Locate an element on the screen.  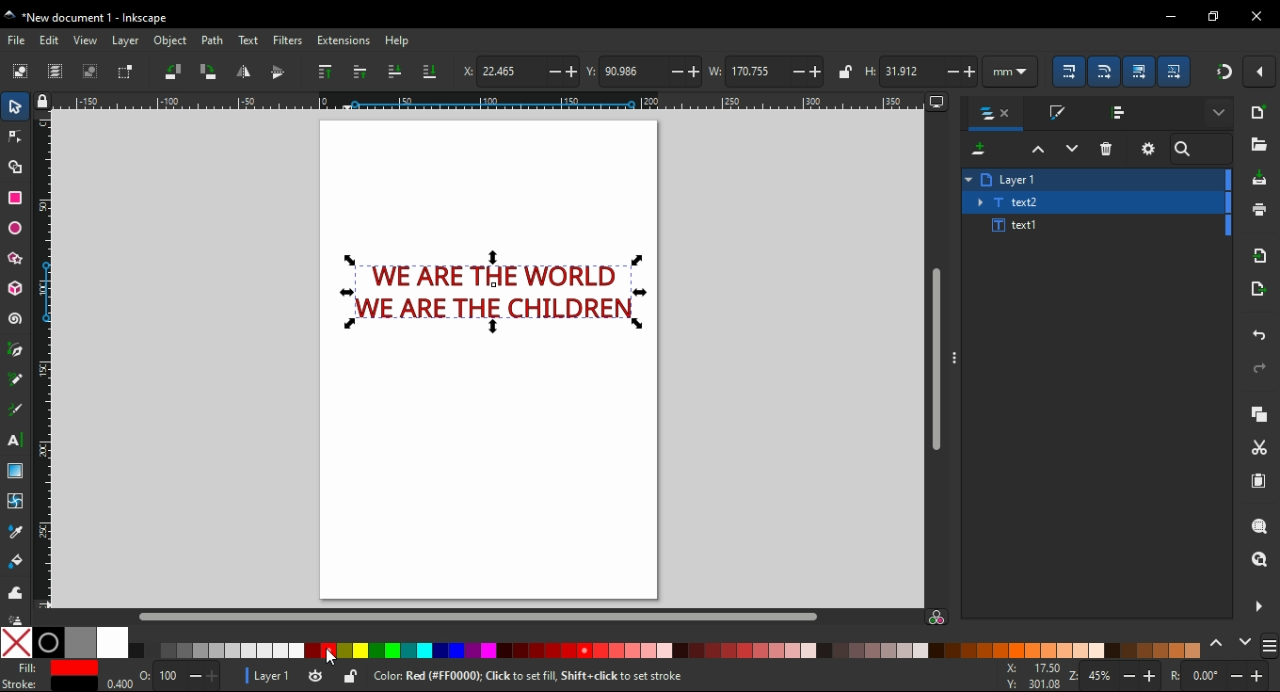
select is located at coordinates (20, 71).